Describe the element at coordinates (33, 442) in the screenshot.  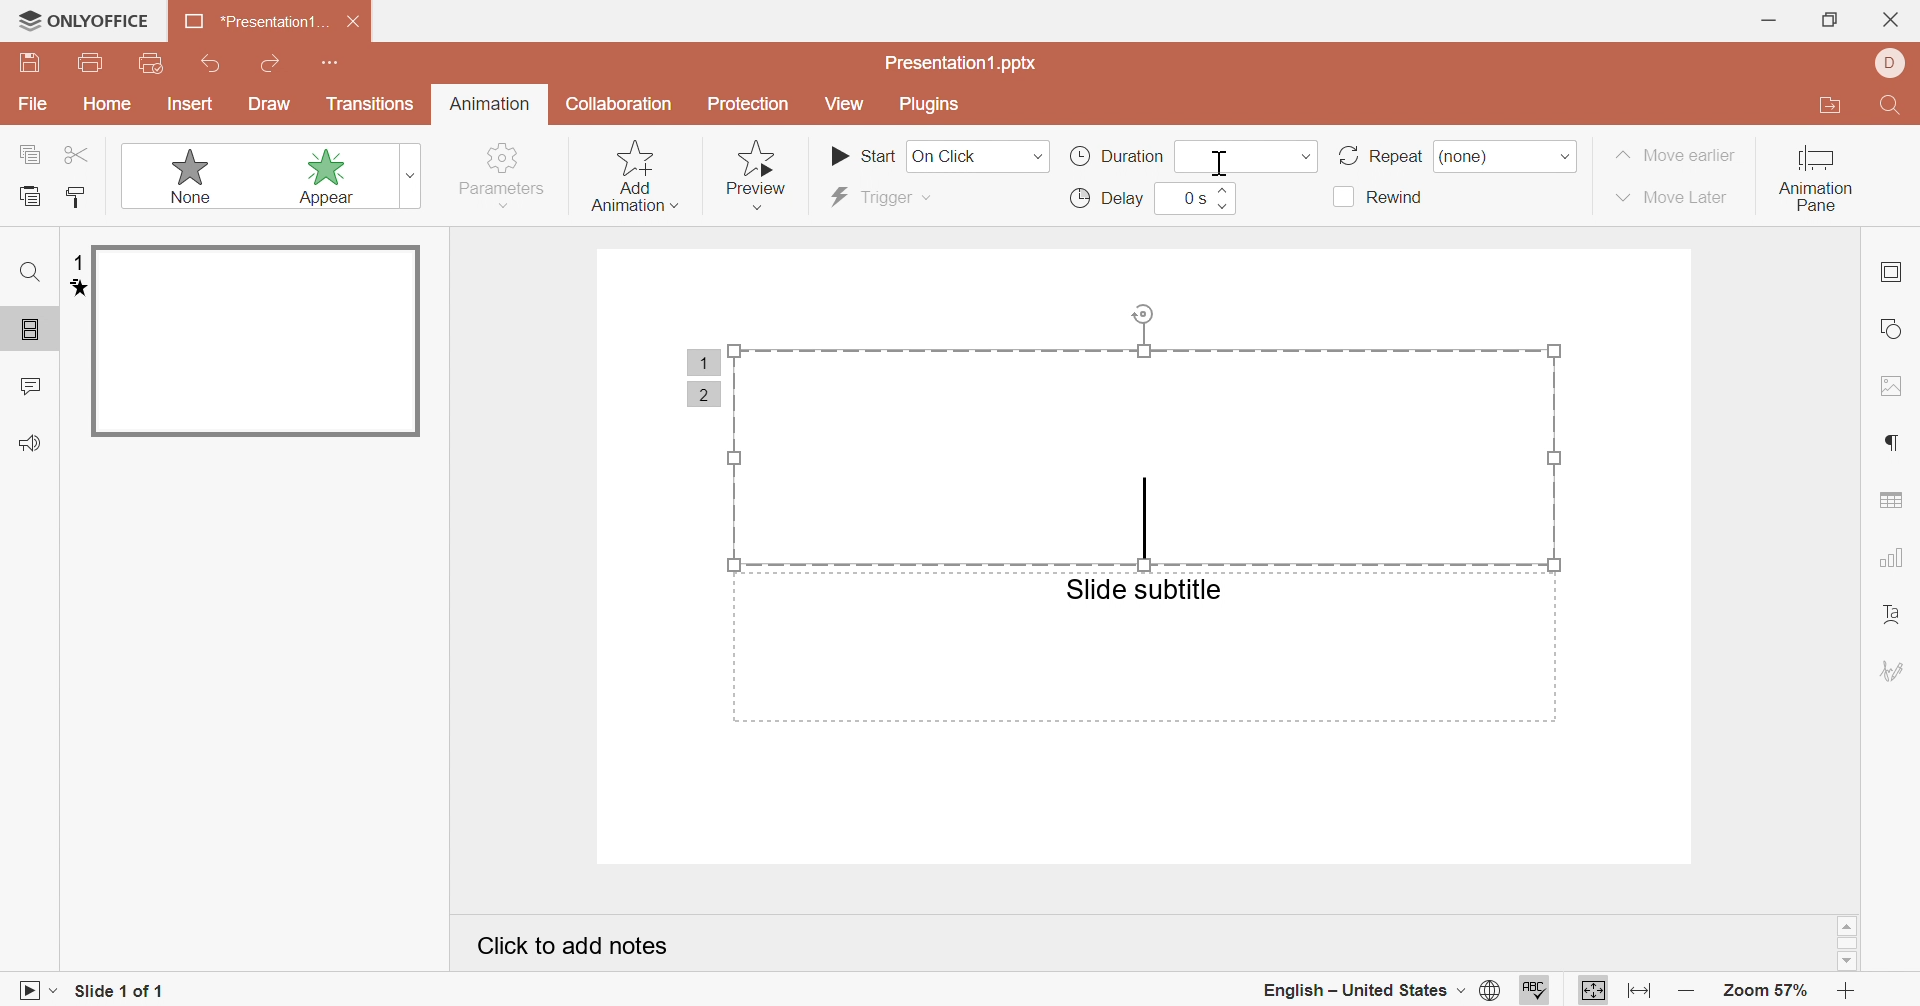
I see `feedback & support` at that location.